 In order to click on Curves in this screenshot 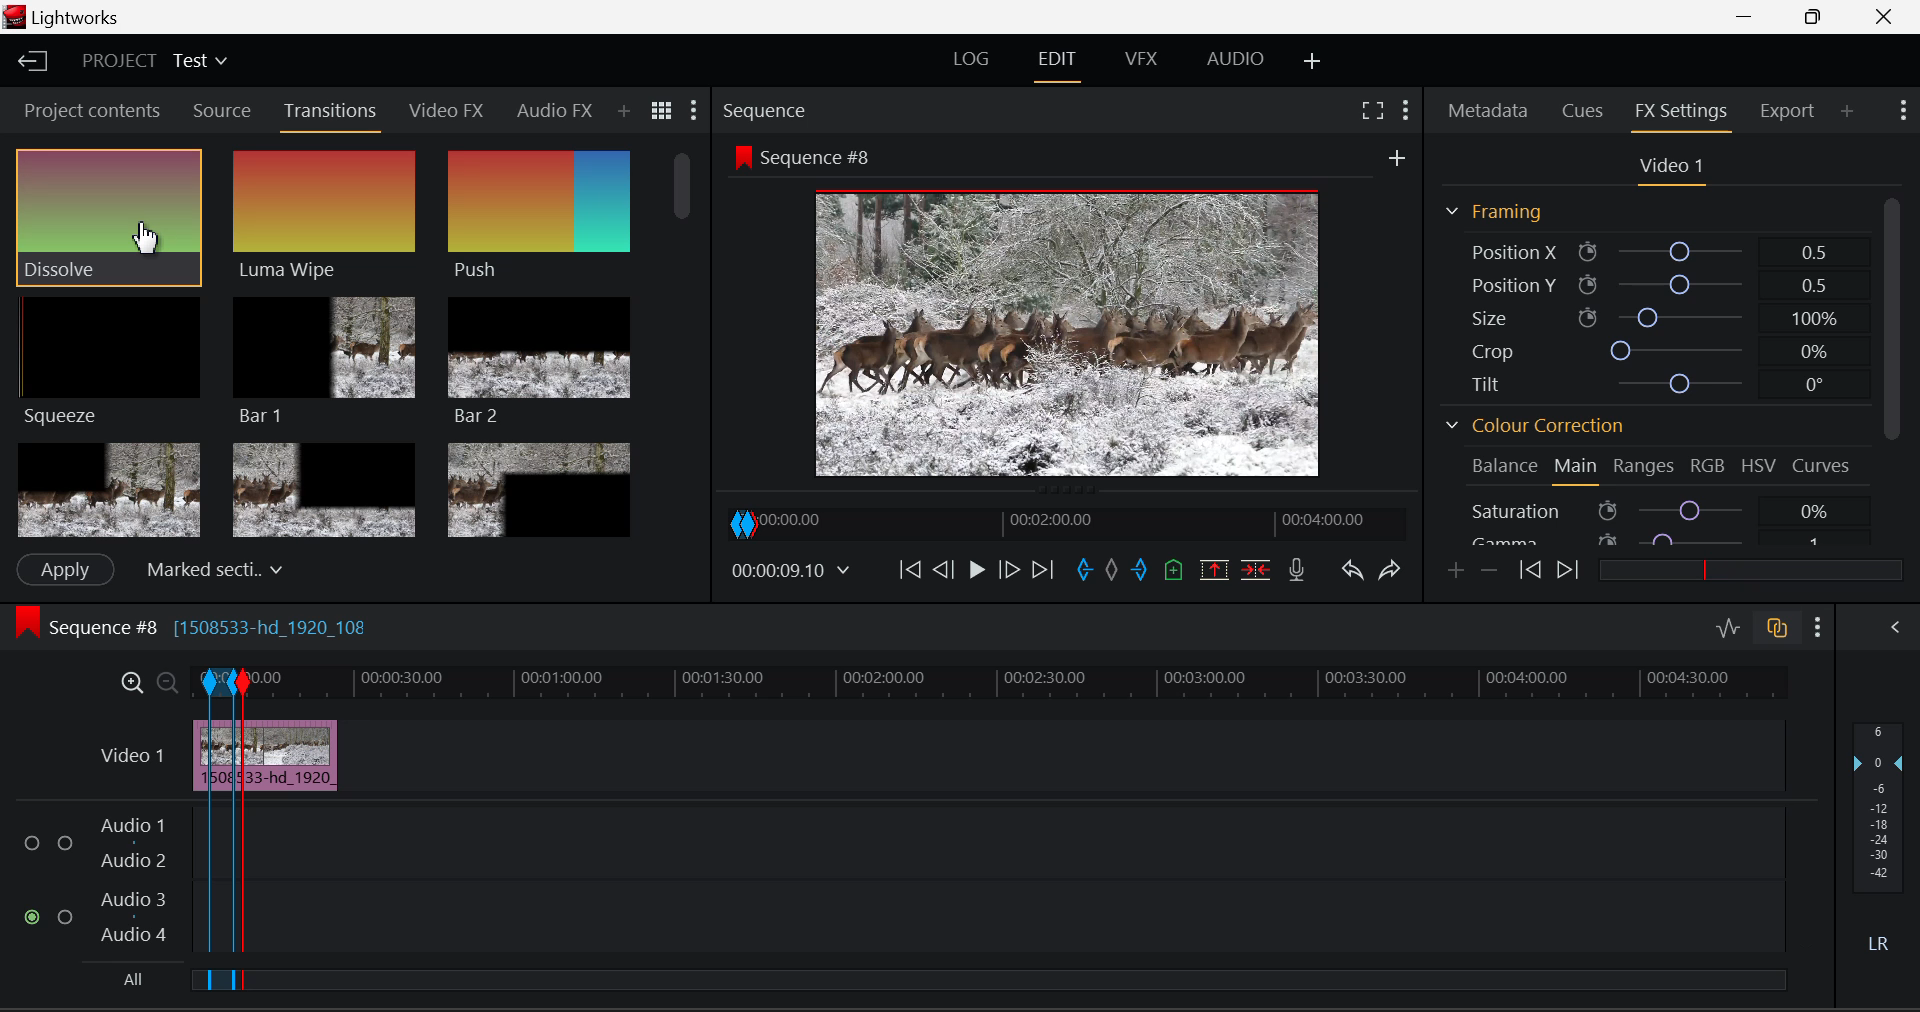, I will do `click(1823, 466)`.